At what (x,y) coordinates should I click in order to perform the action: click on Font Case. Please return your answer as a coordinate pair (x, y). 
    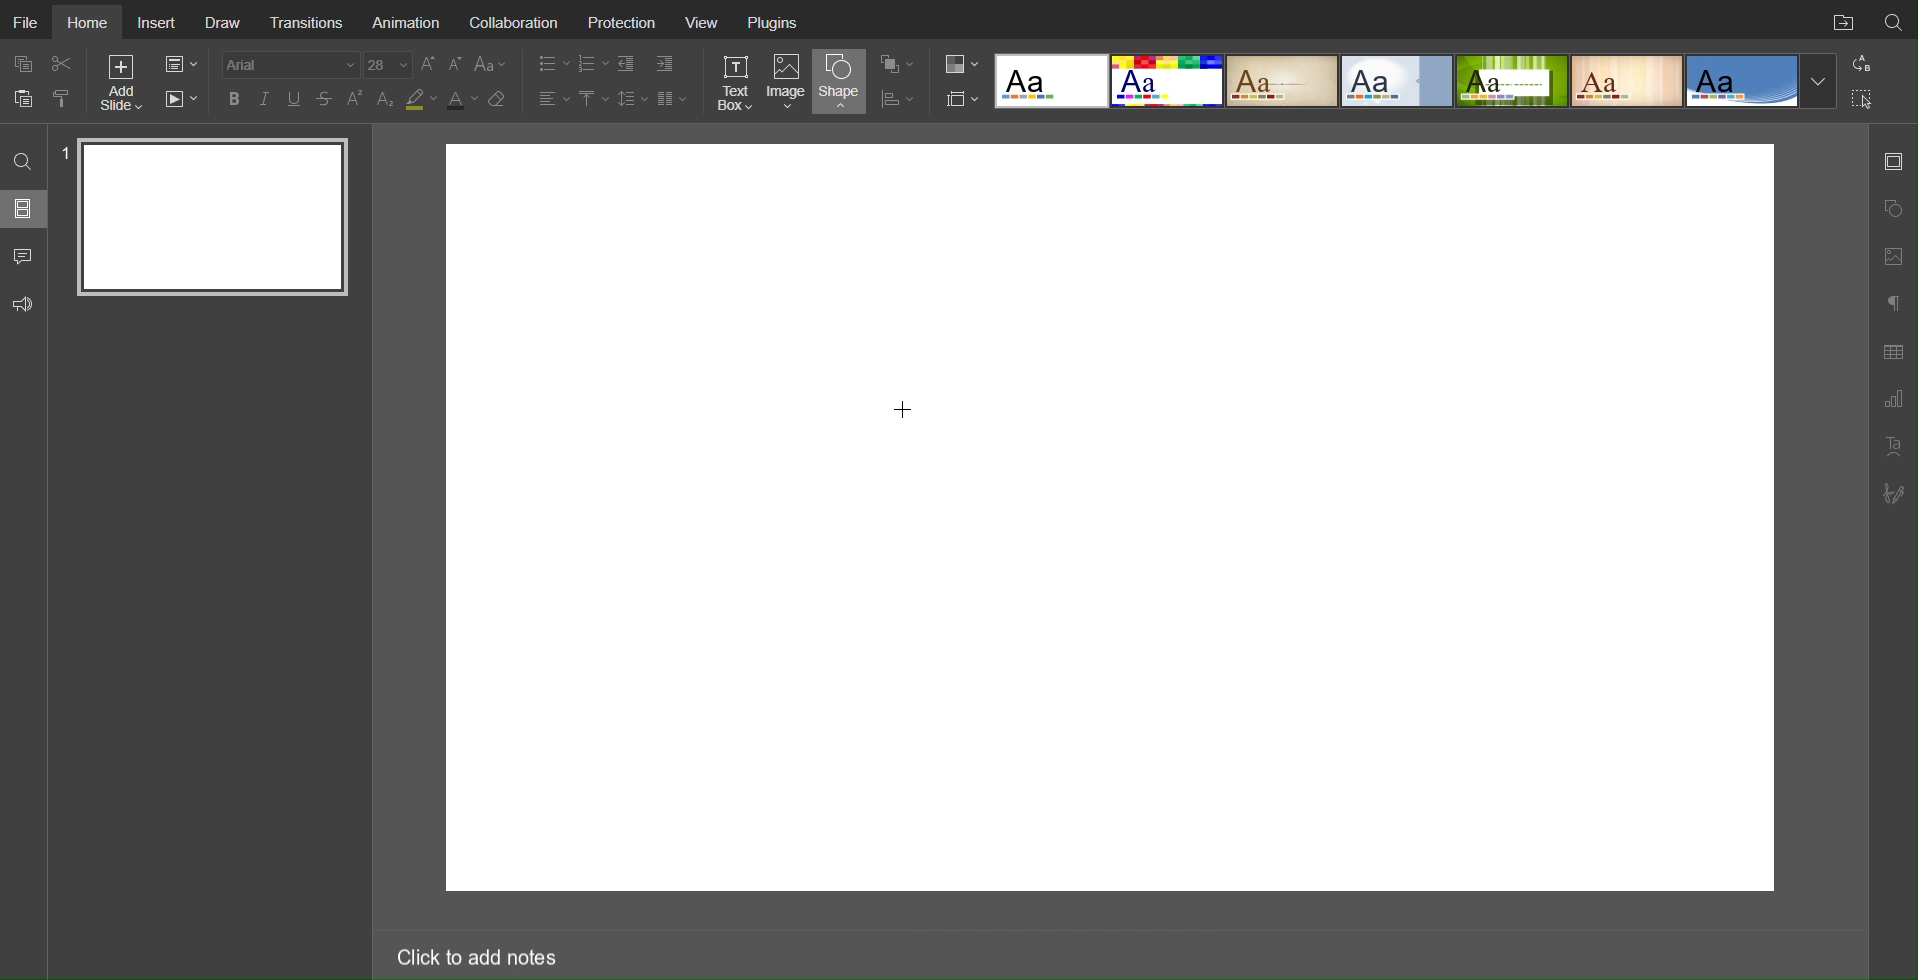
    Looking at the image, I should click on (492, 64).